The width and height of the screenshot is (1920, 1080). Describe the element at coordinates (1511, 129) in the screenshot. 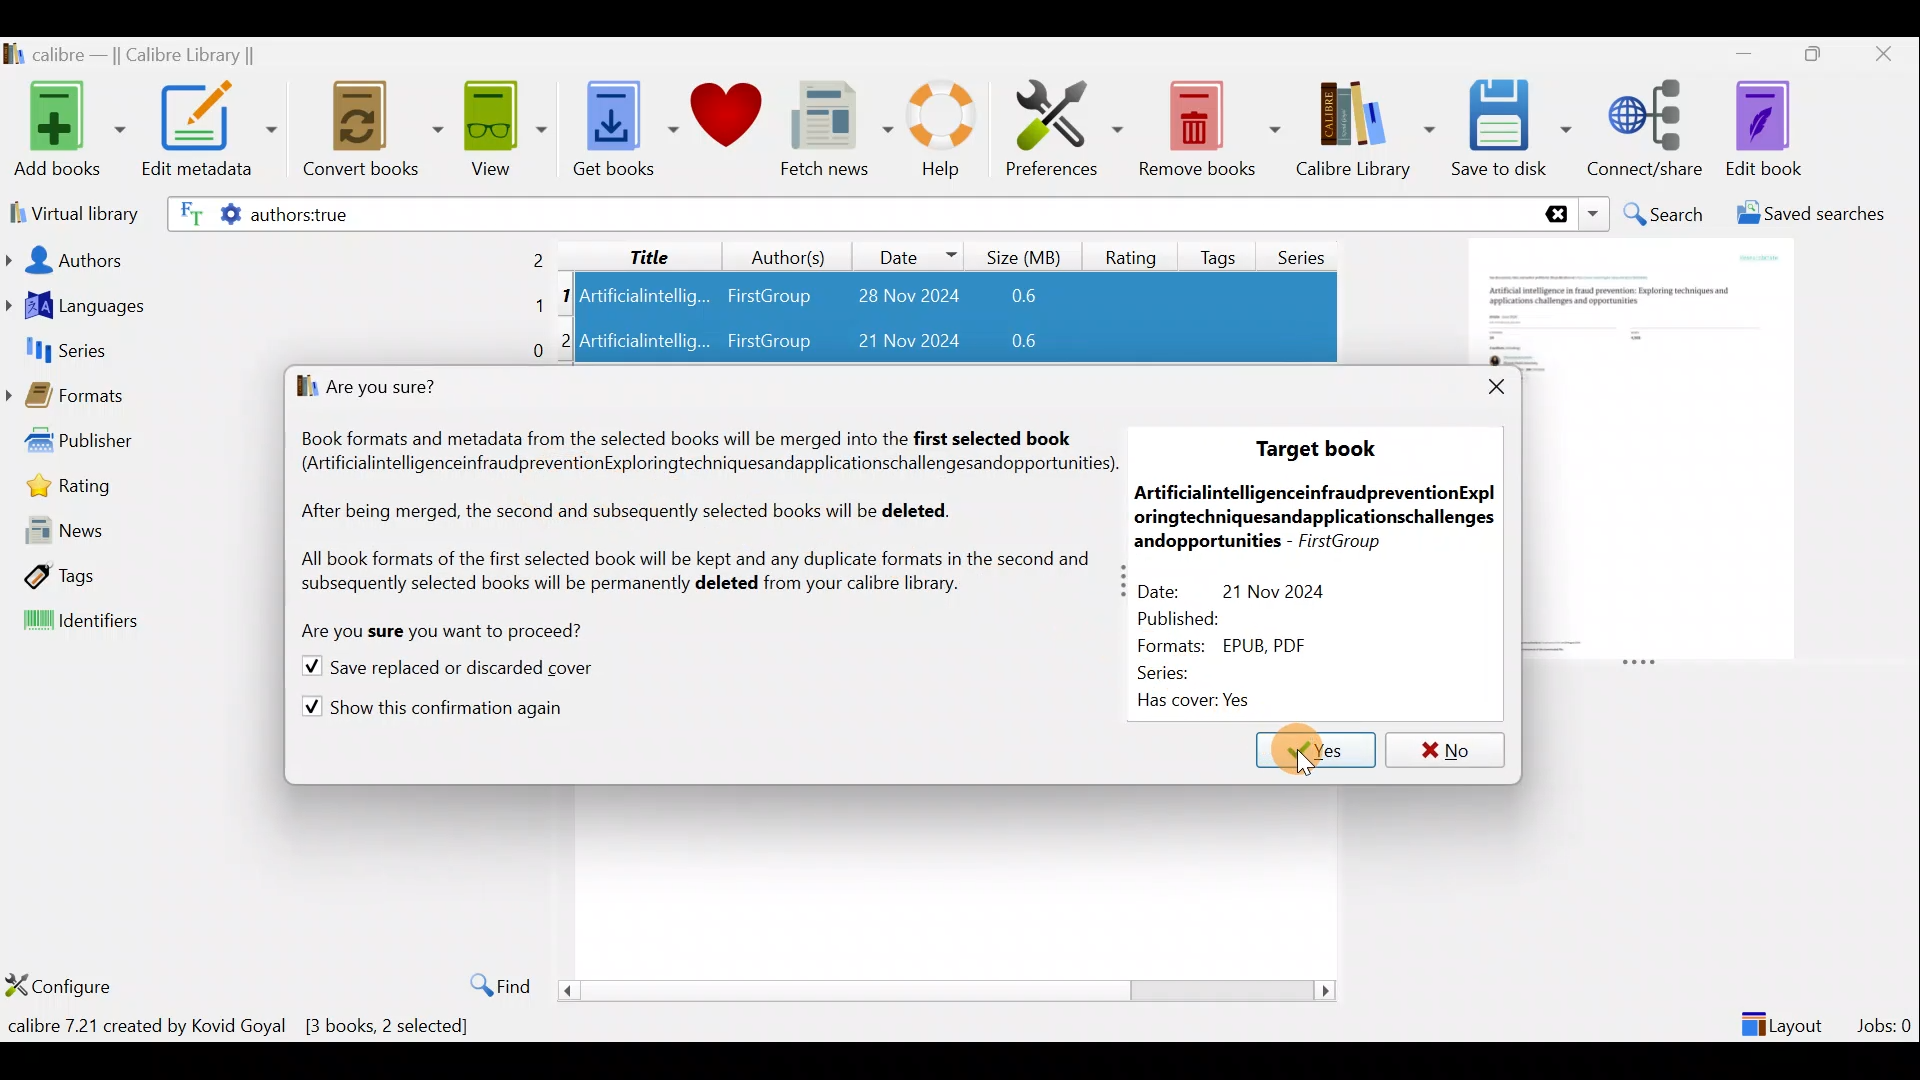

I see `Save to disk` at that location.